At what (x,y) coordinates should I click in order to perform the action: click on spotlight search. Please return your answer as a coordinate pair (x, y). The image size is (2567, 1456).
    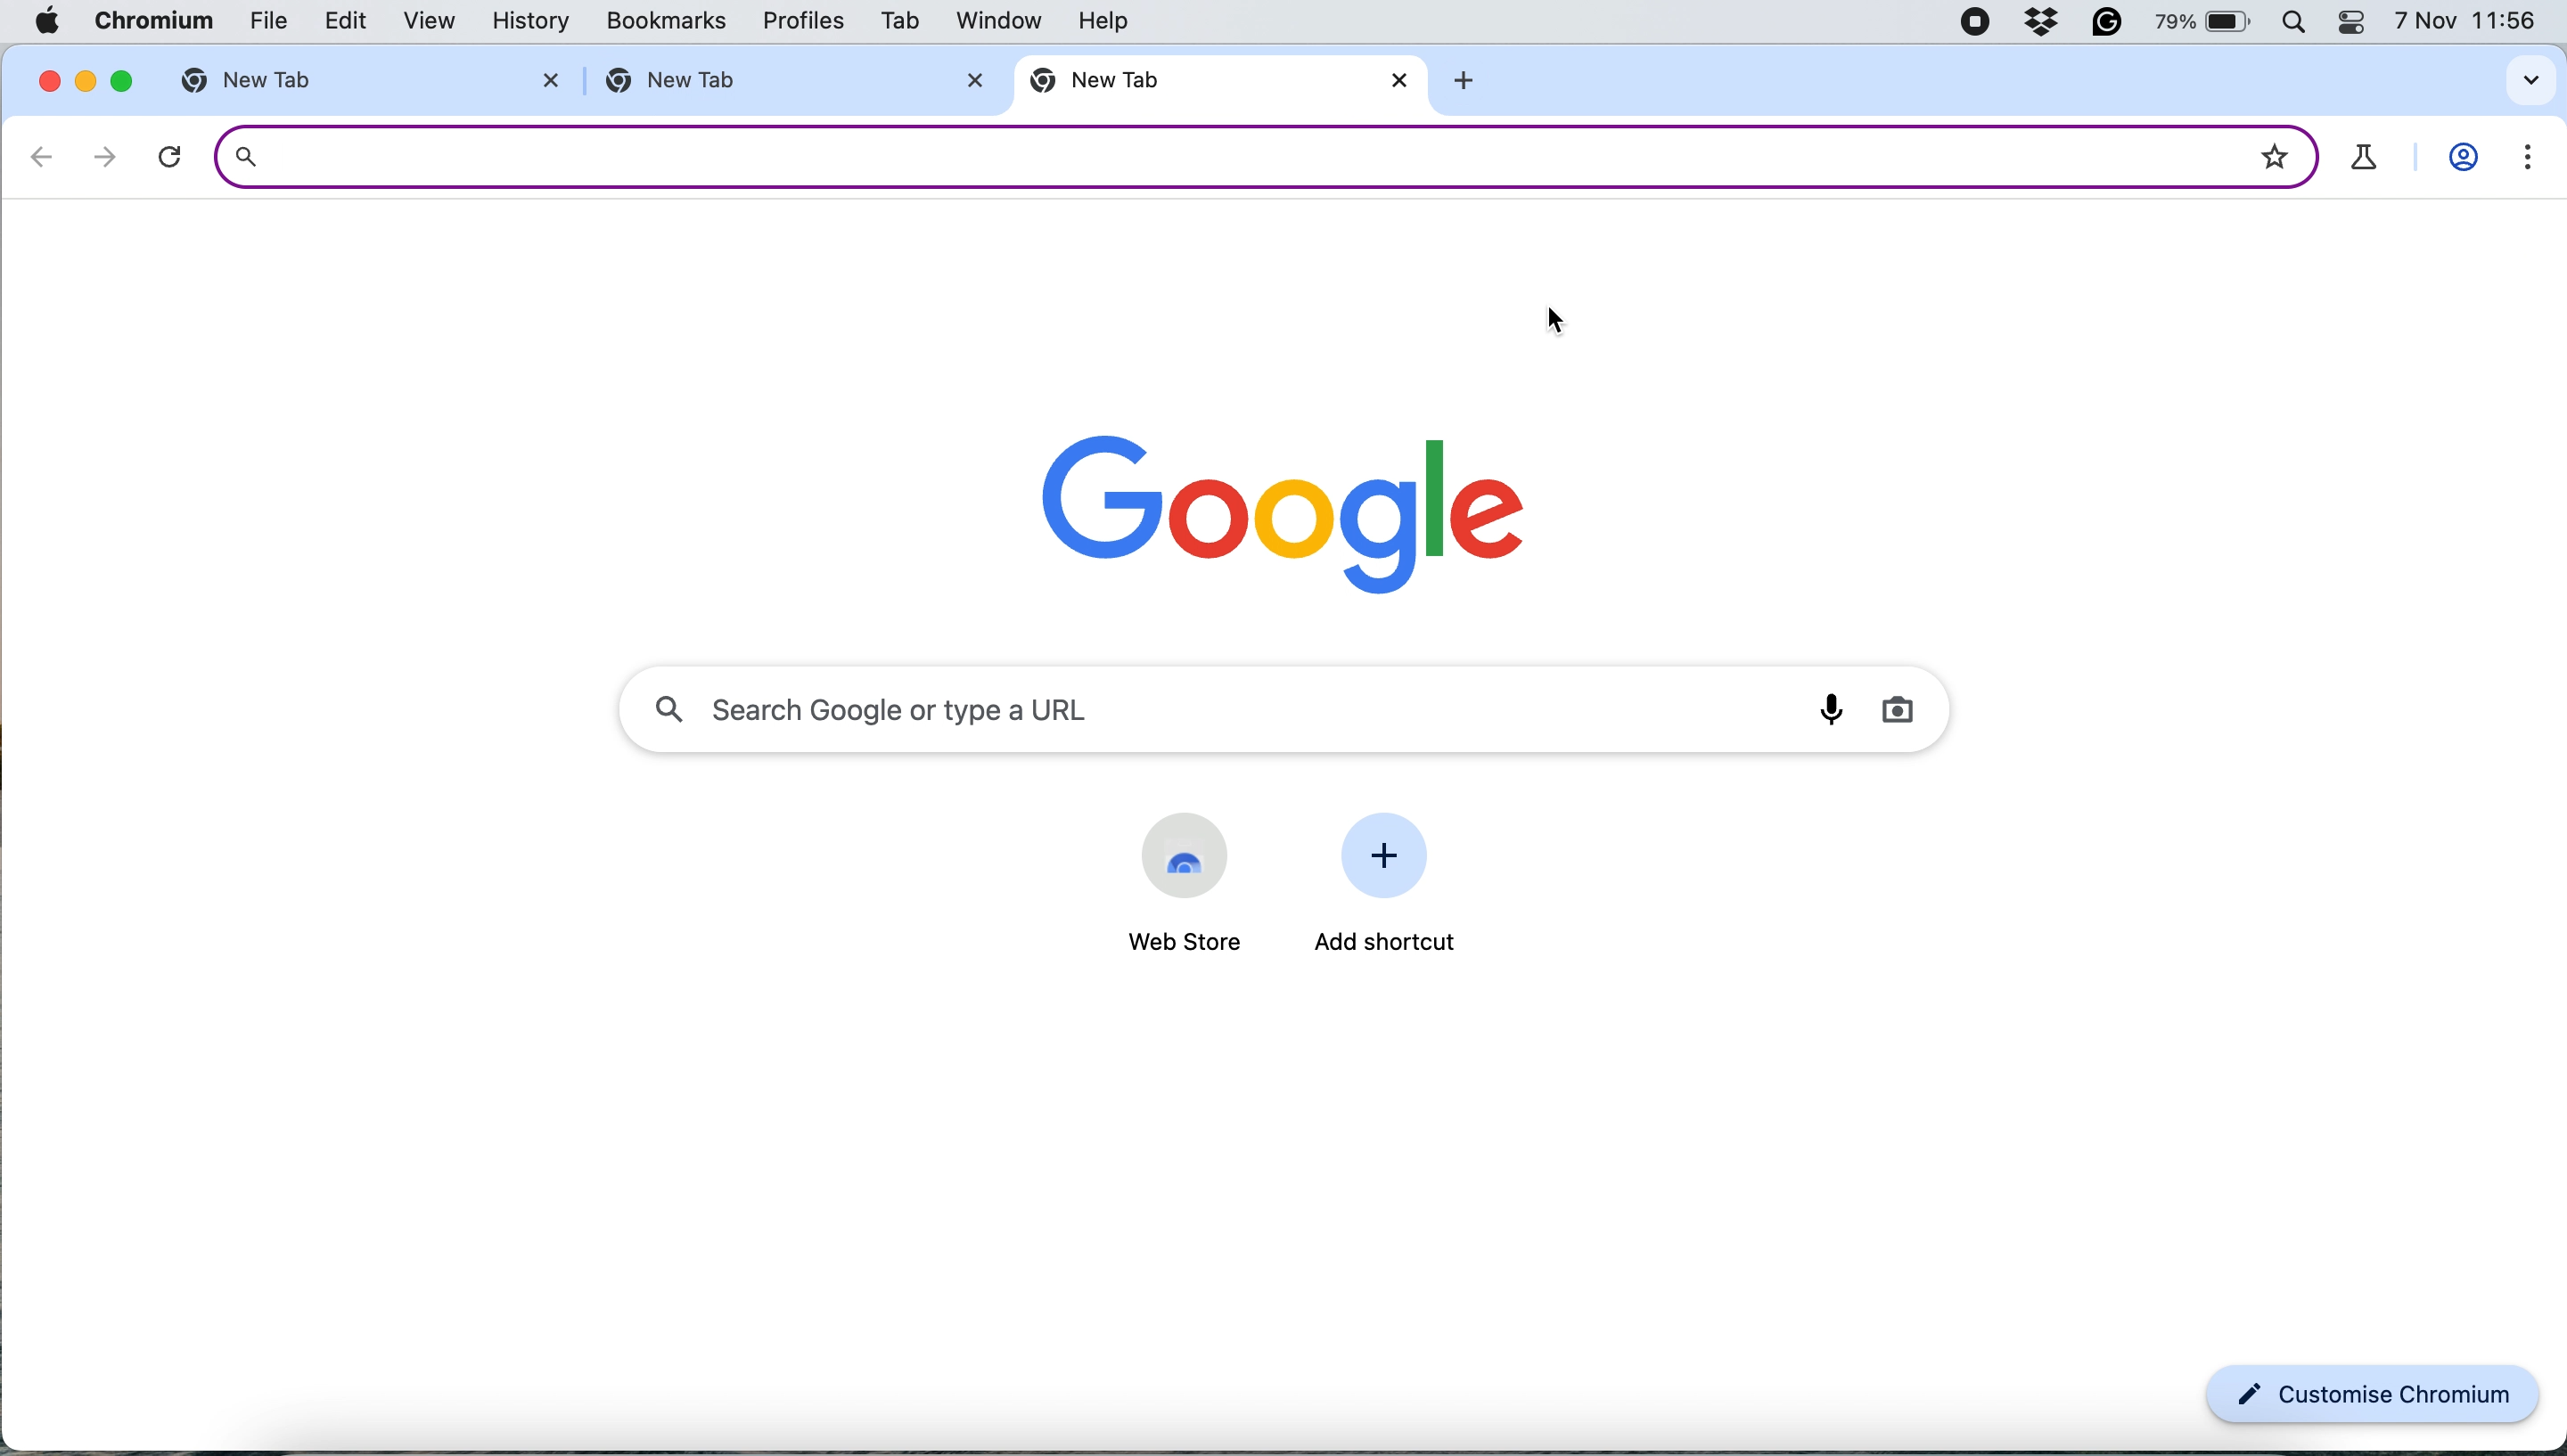
    Looking at the image, I should click on (2299, 23).